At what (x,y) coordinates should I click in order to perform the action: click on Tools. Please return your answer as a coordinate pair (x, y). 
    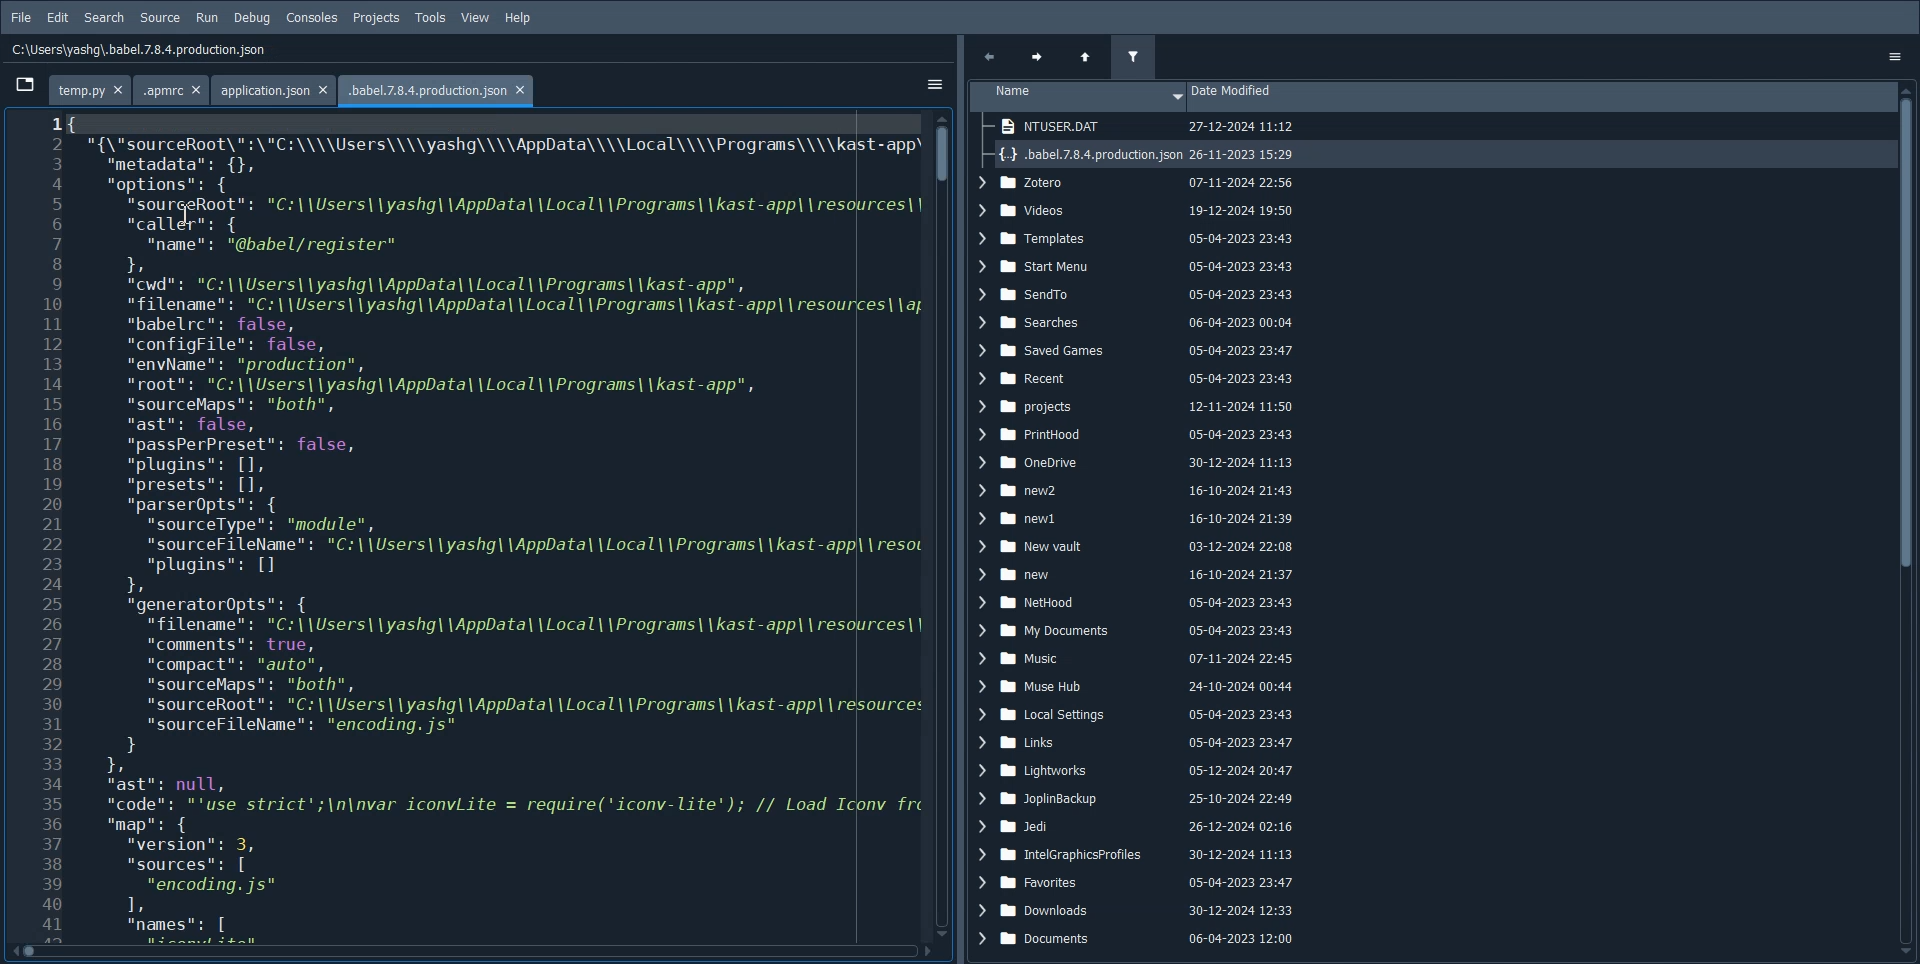
    Looking at the image, I should click on (431, 19).